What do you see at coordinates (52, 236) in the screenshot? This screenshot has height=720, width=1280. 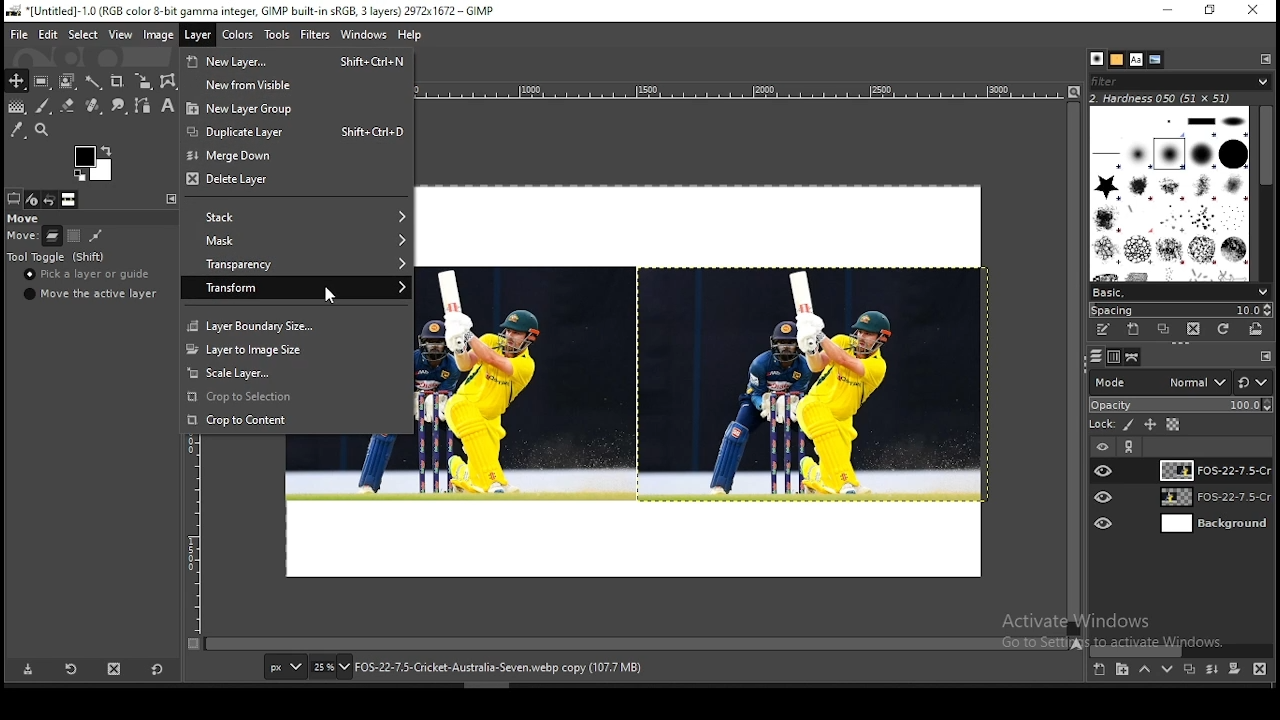 I see `move layer` at bounding box center [52, 236].